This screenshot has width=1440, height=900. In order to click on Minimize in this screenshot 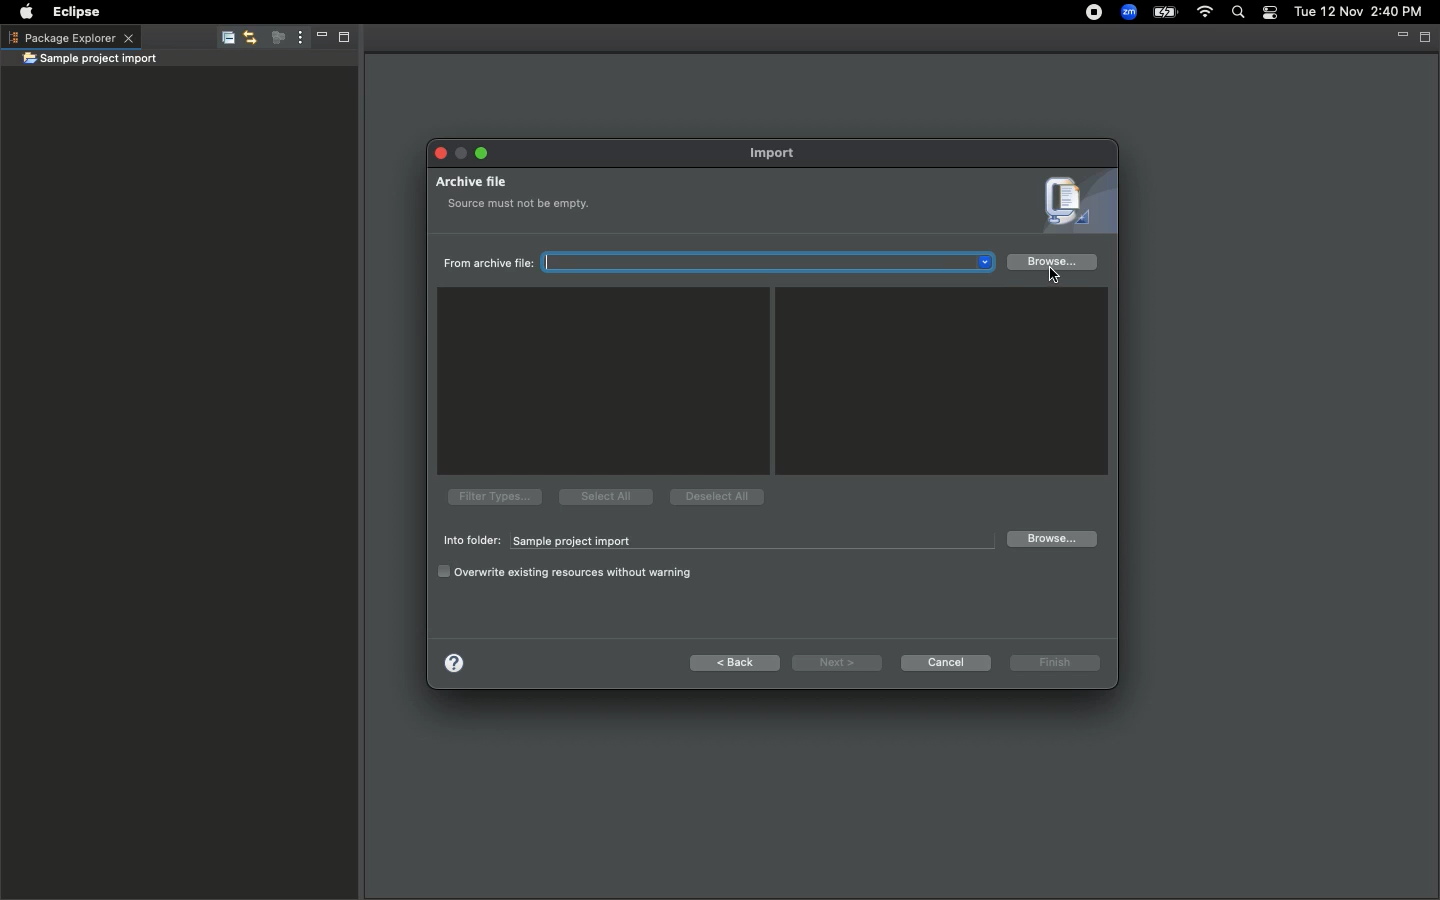, I will do `click(462, 153)`.